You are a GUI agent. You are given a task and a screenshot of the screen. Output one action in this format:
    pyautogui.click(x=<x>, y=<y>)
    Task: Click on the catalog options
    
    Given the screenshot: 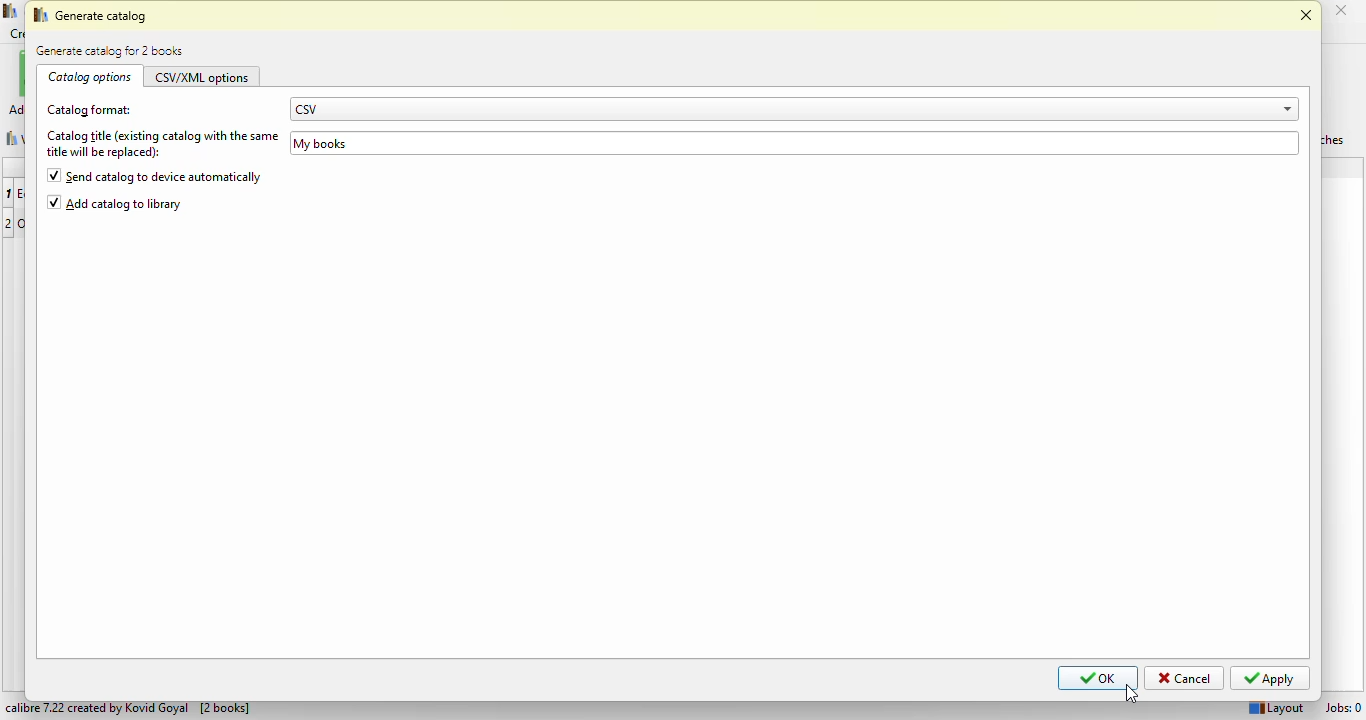 What is the action you would take?
    pyautogui.click(x=90, y=77)
    